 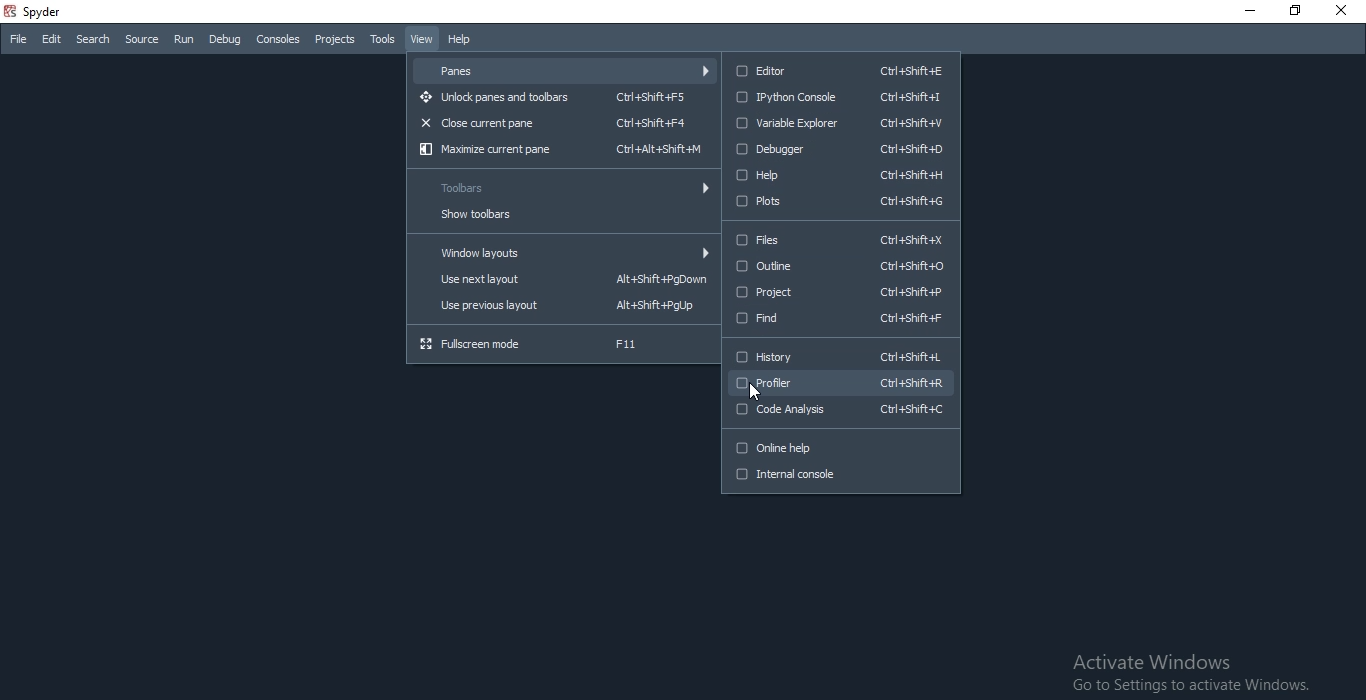 What do you see at coordinates (280, 40) in the screenshot?
I see `Consoles` at bounding box center [280, 40].